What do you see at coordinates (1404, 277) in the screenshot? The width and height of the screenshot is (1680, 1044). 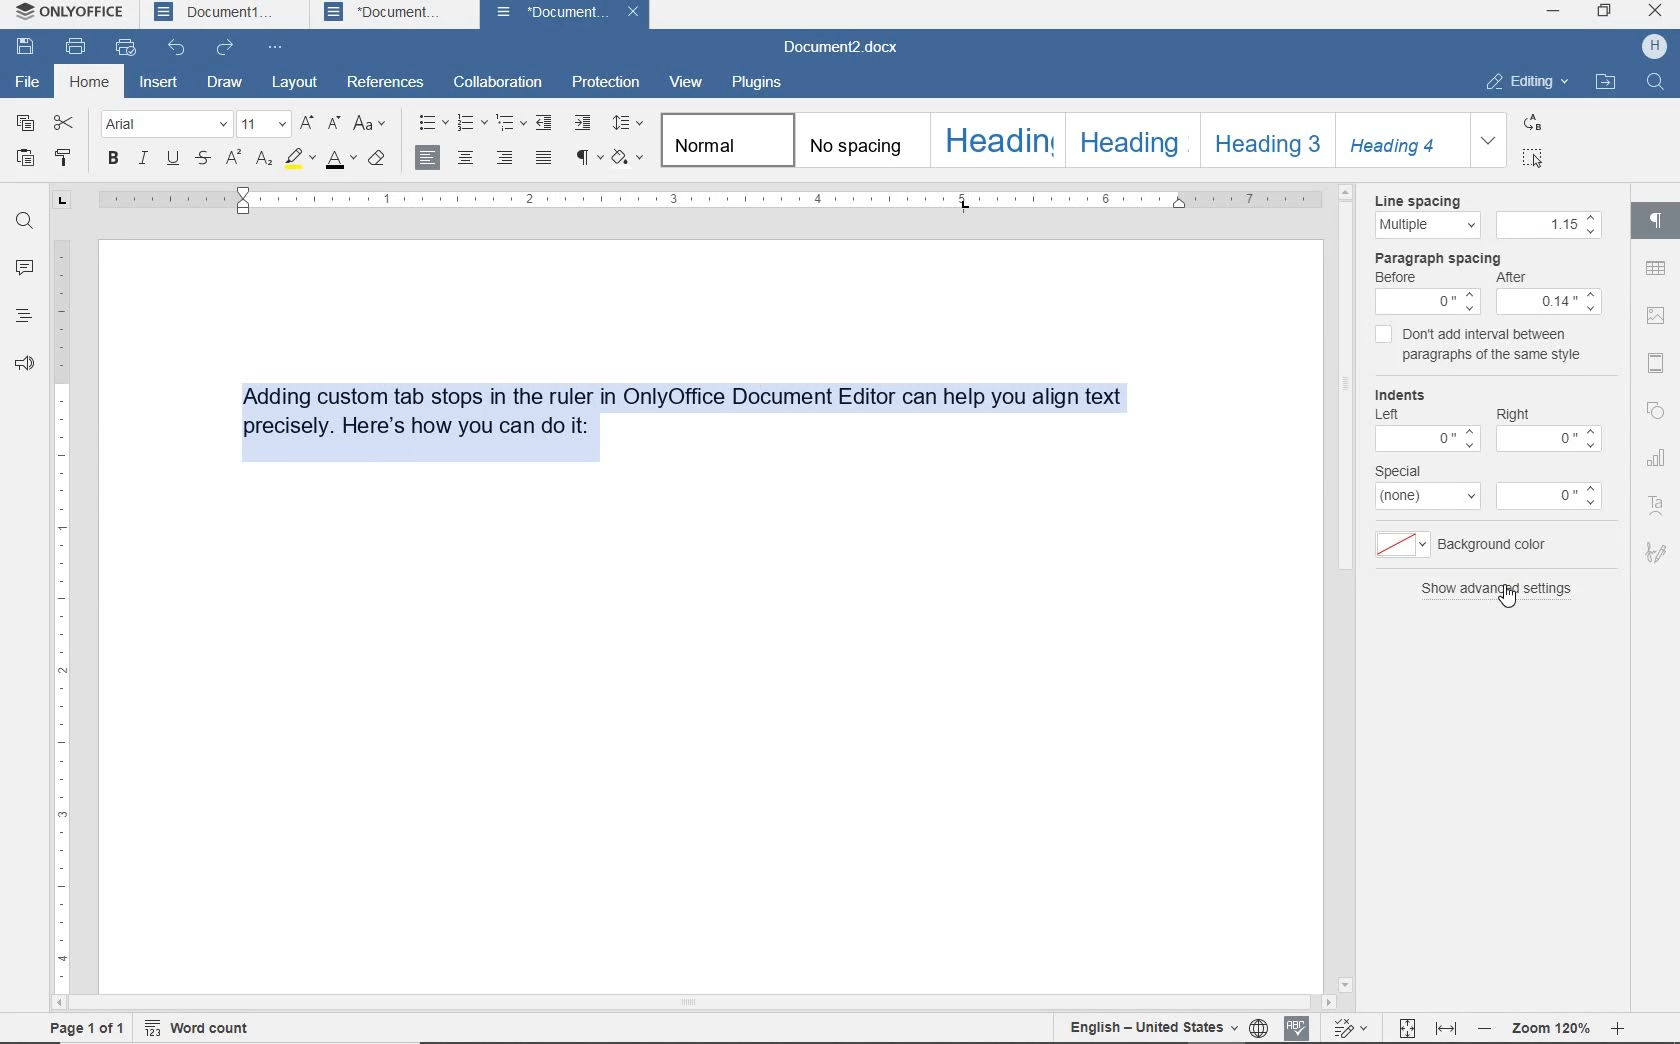 I see `before` at bounding box center [1404, 277].